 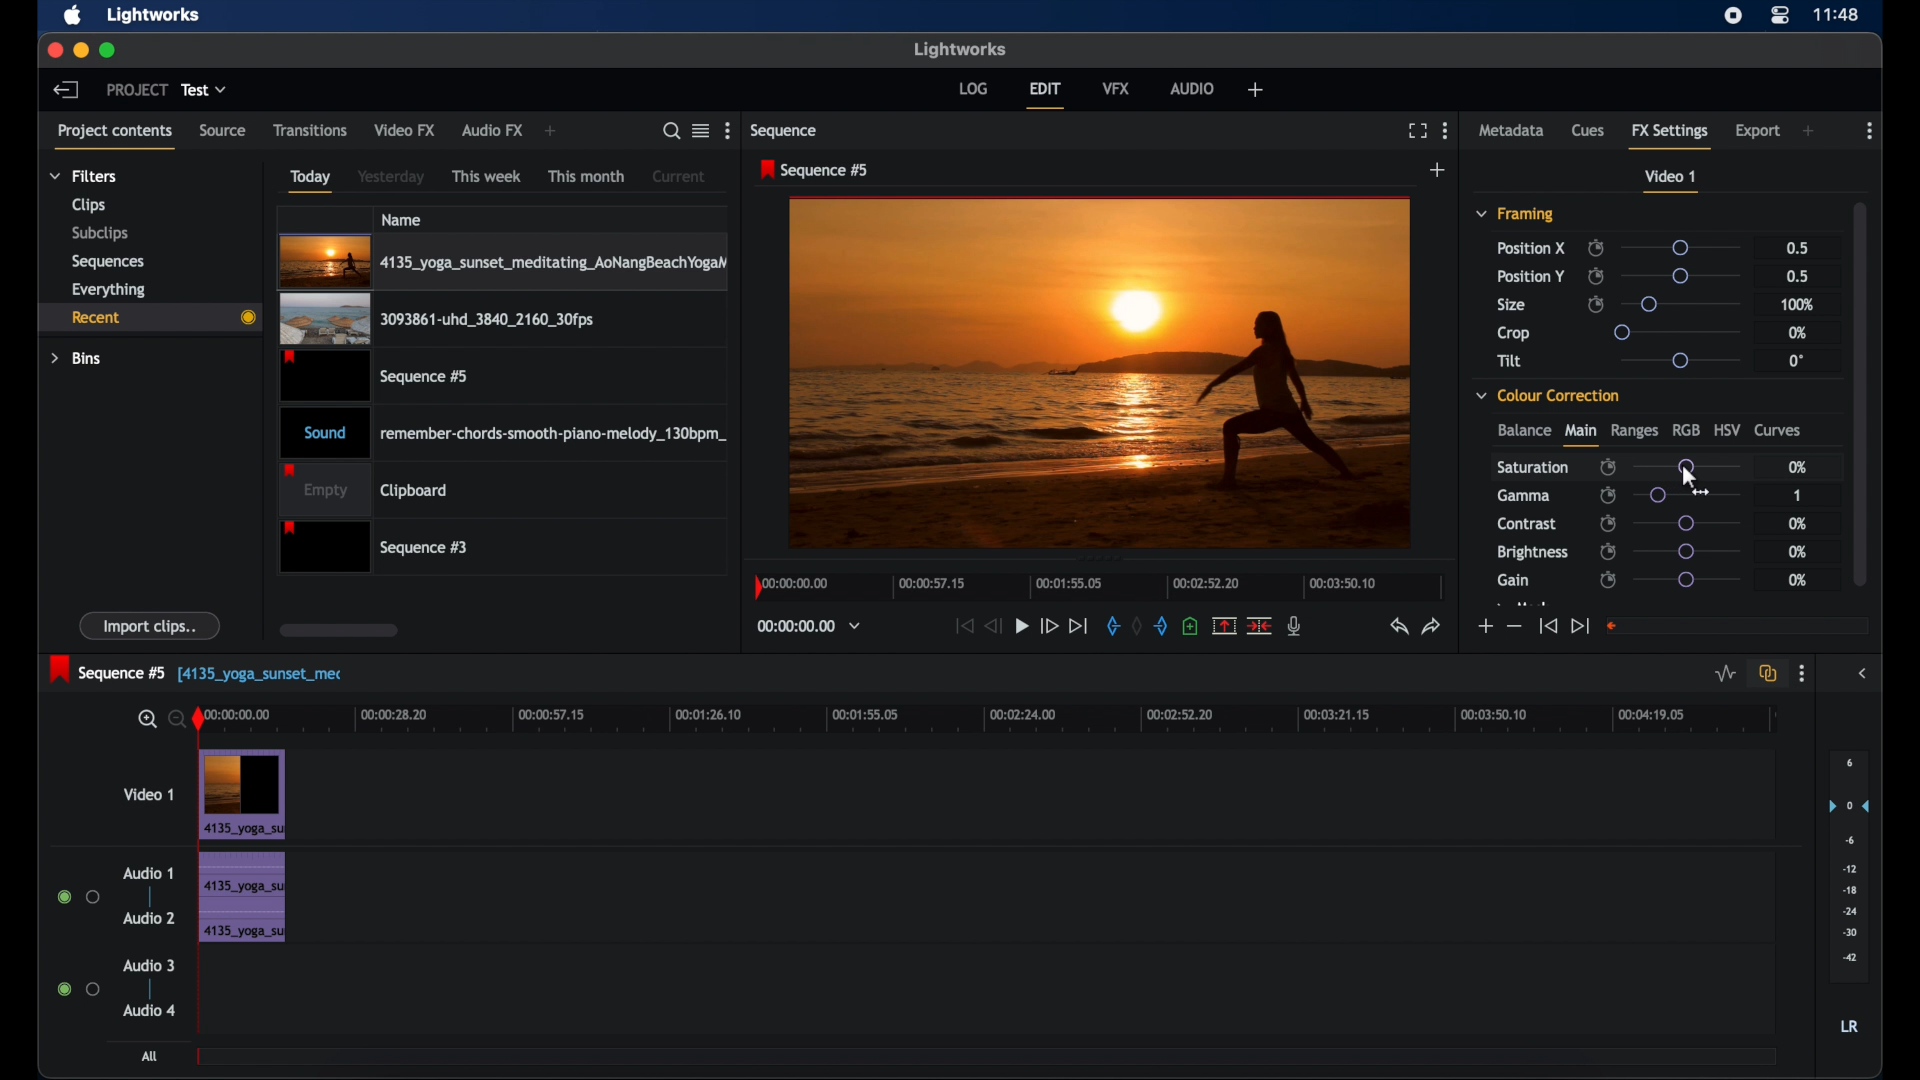 What do you see at coordinates (1516, 215) in the screenshot?
I see `framing` at bounding box center [1516, 215].